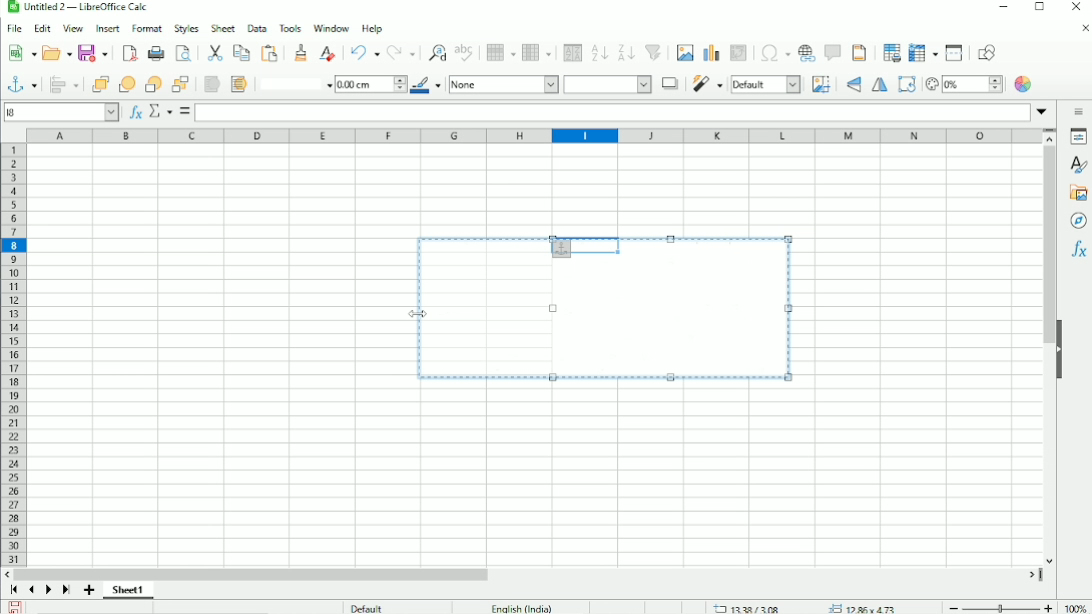 The height and width of the screenshot is (614, 1092). What do you see at coordinates (22, 53) in the screenshot?
I see `New` at bounding box center [22, 53].